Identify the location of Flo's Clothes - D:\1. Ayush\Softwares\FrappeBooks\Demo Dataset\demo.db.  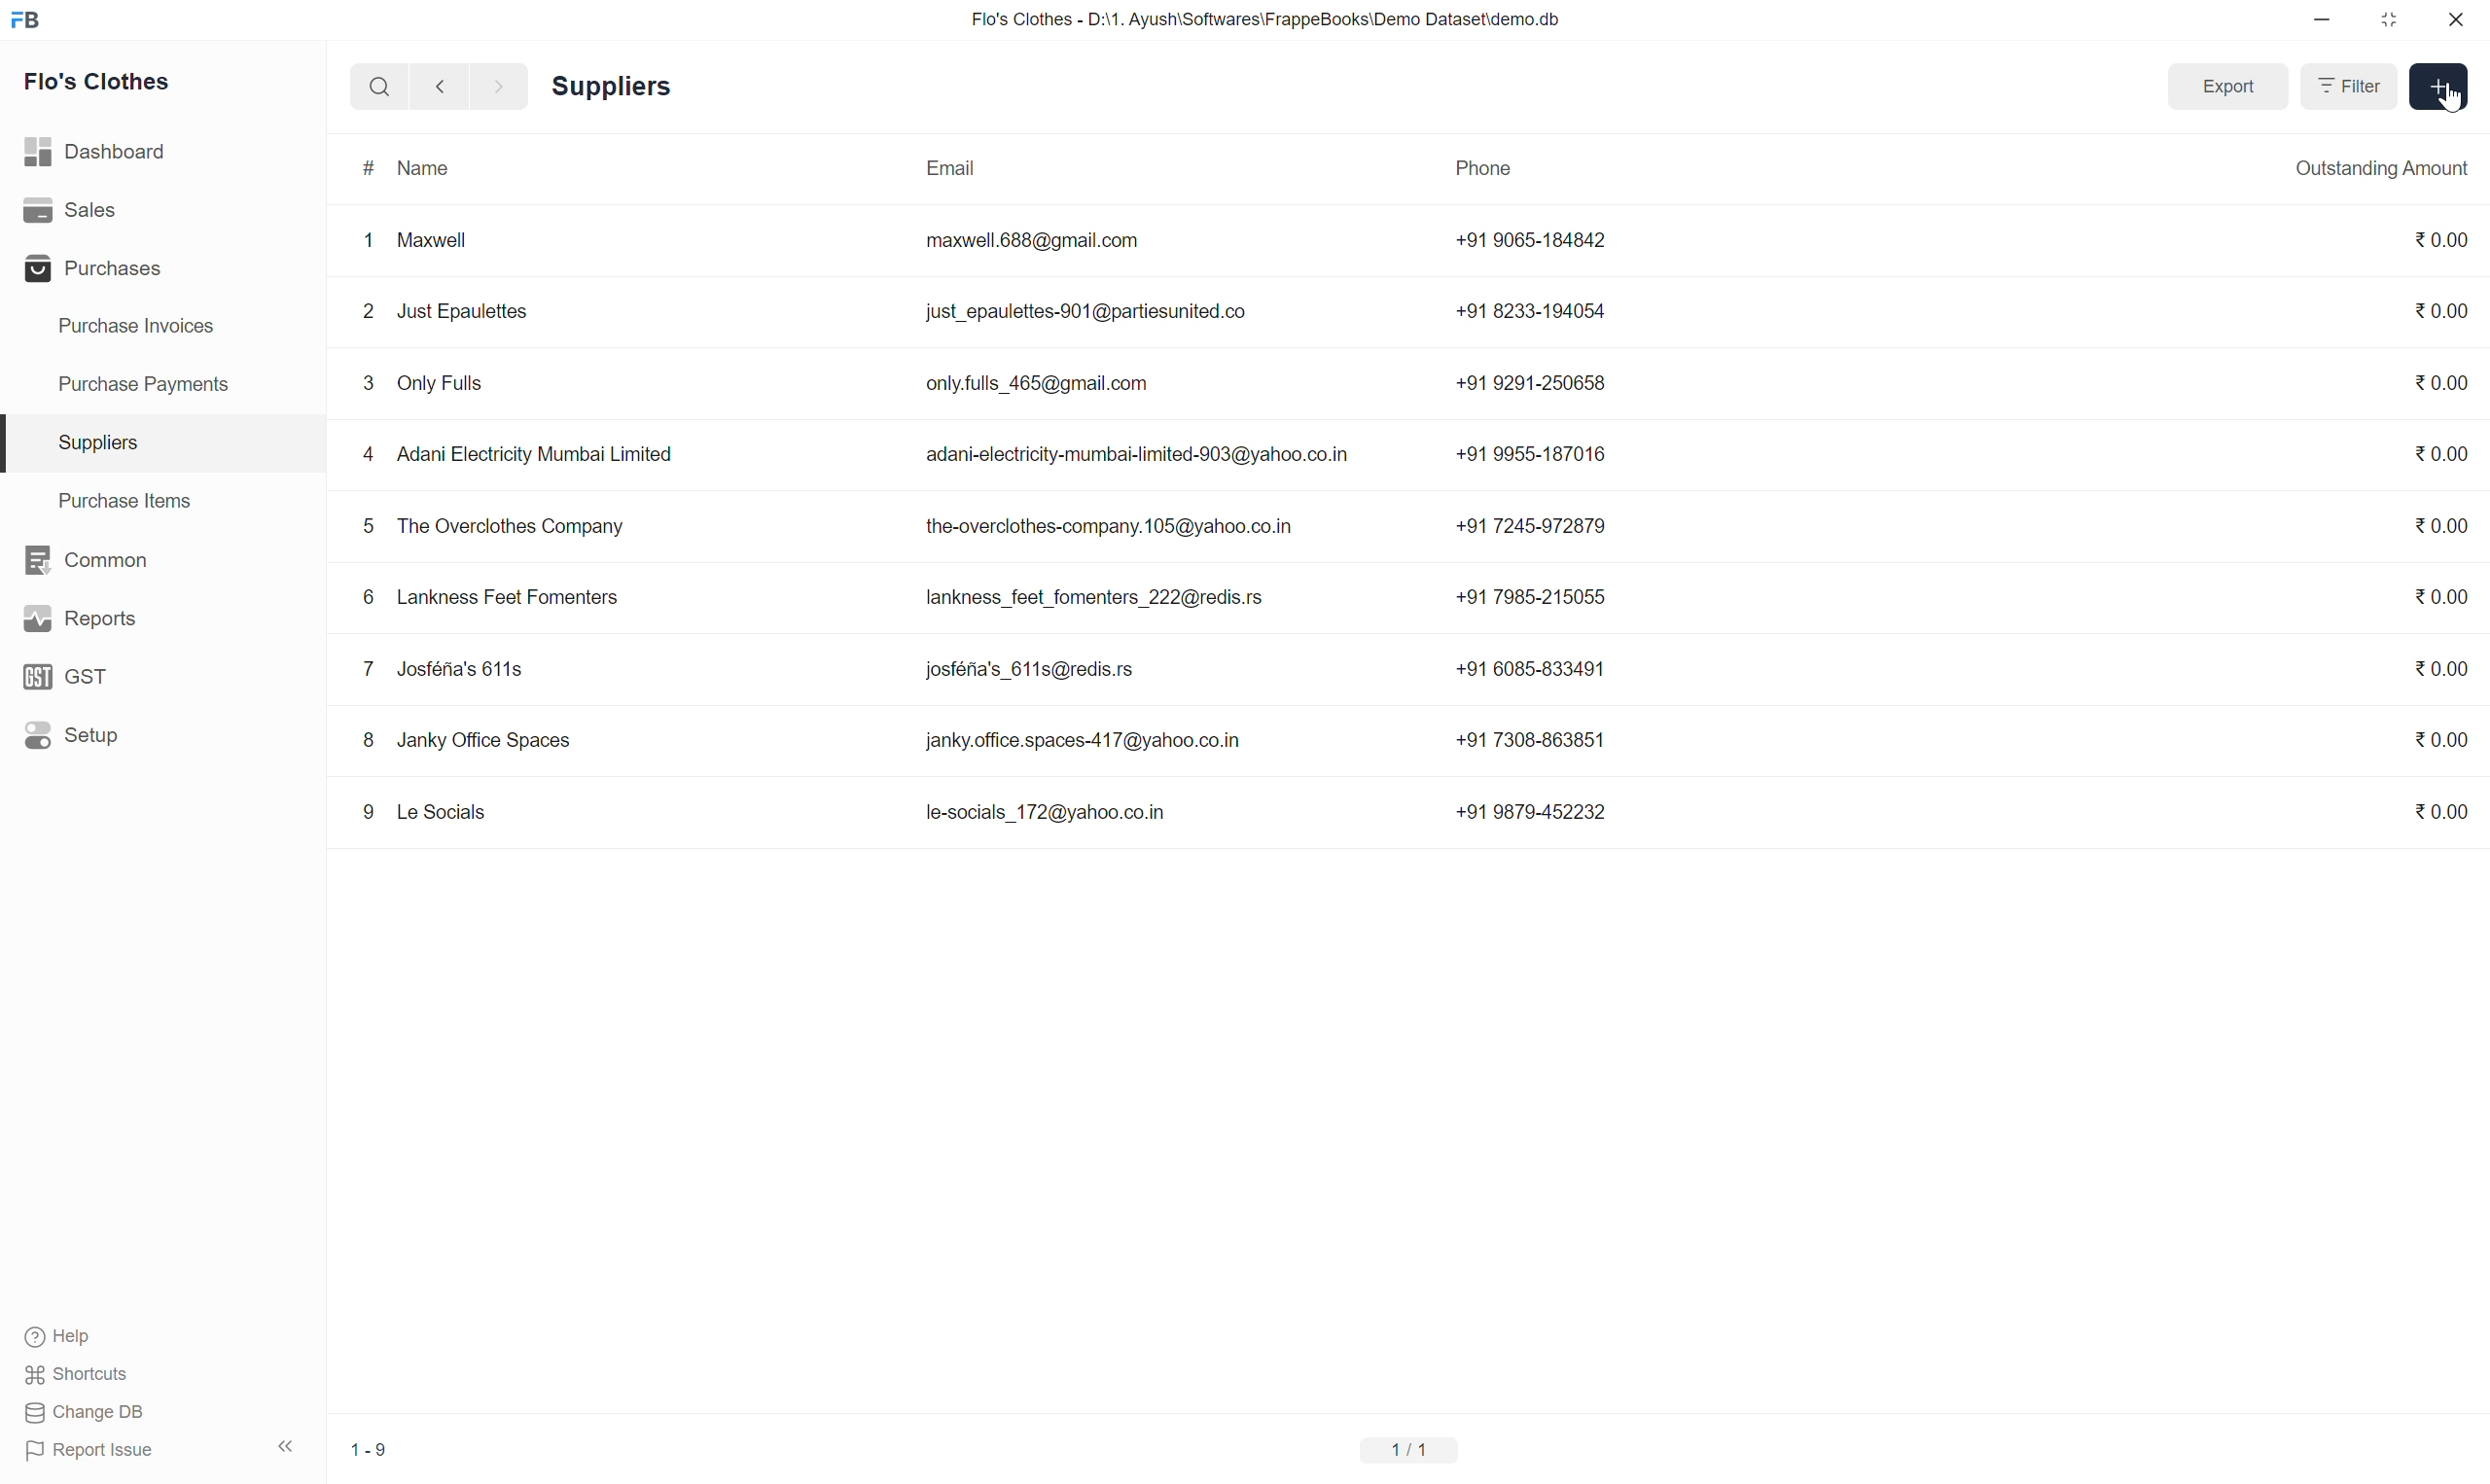
(1267, 20).